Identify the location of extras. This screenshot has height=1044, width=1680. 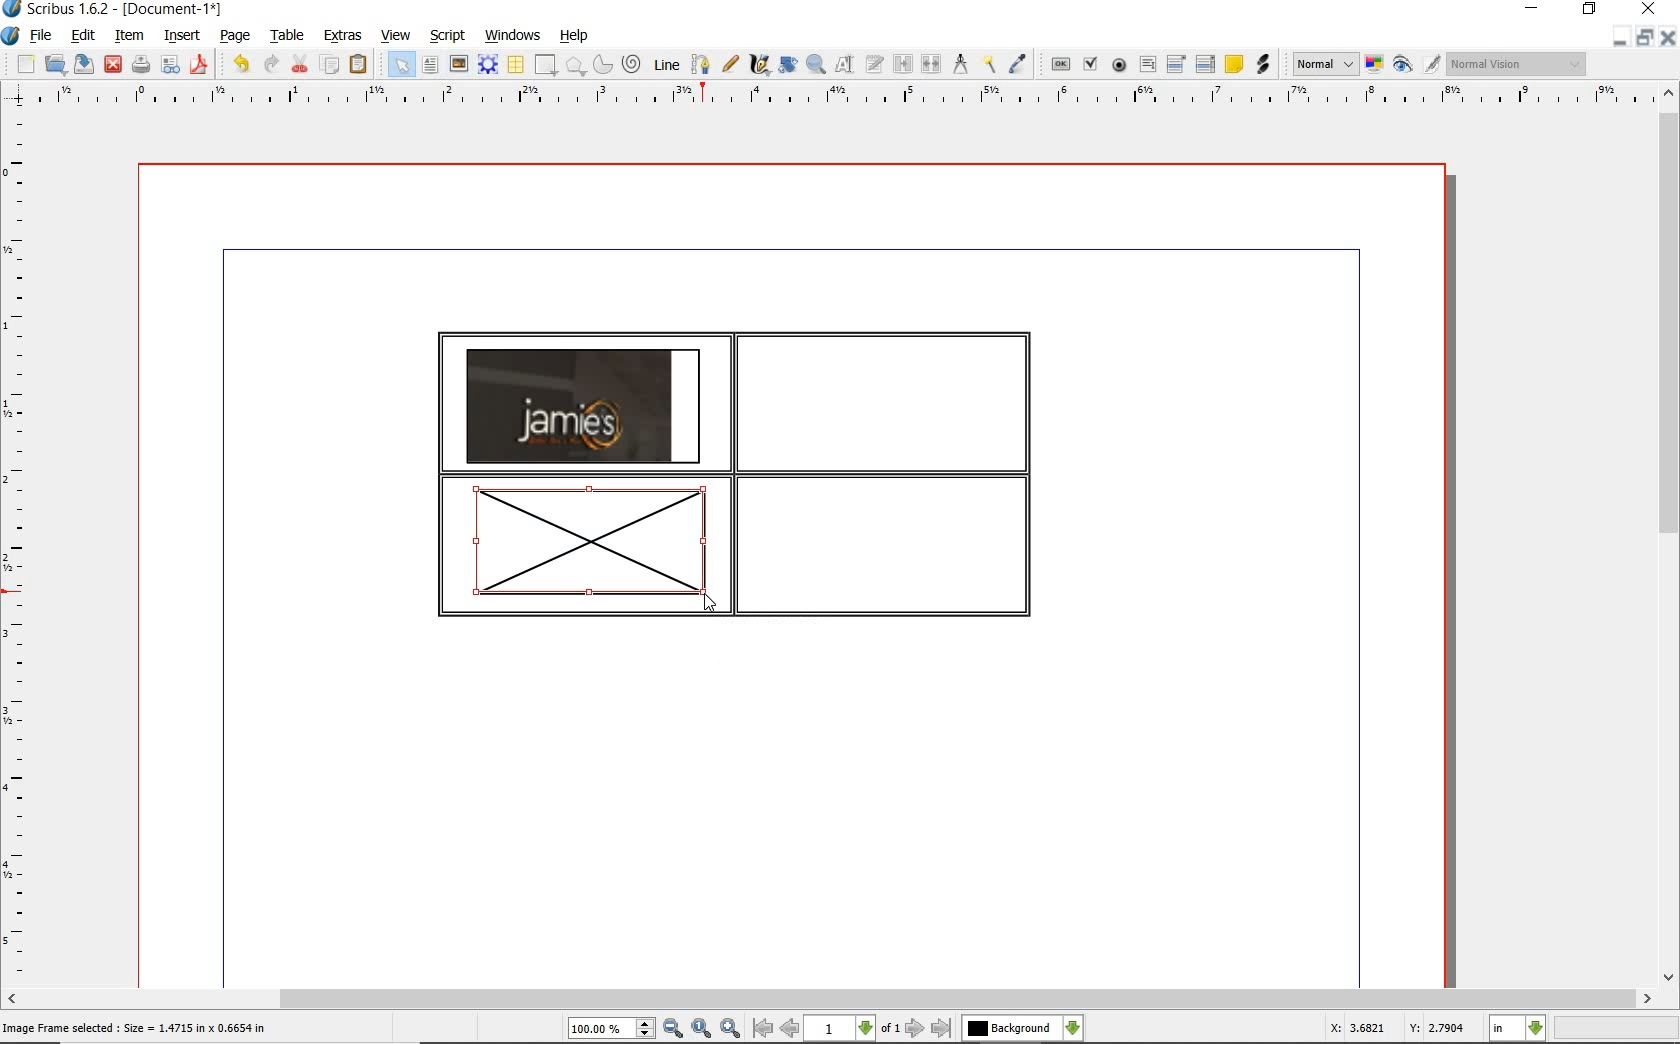
(343, 36).